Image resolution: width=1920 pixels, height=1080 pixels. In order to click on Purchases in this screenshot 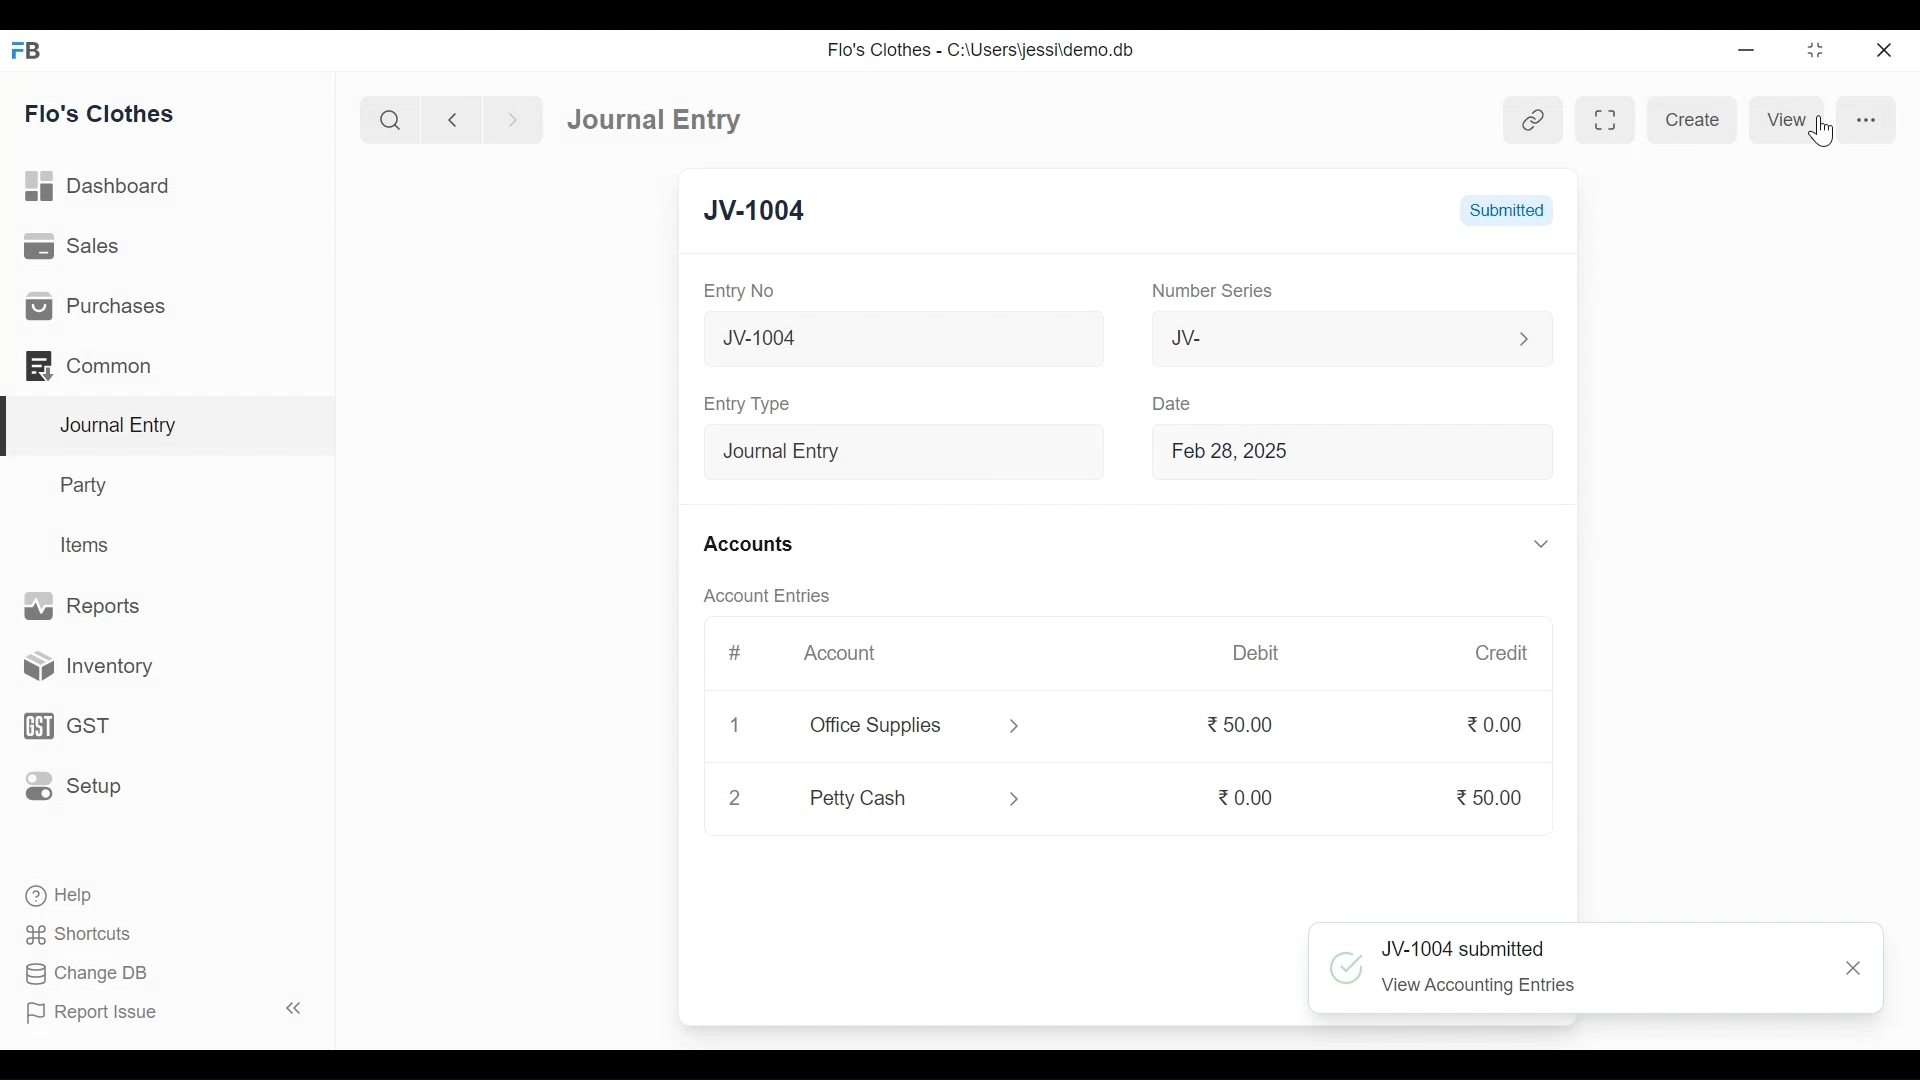, I will do `click(96, 305)`.